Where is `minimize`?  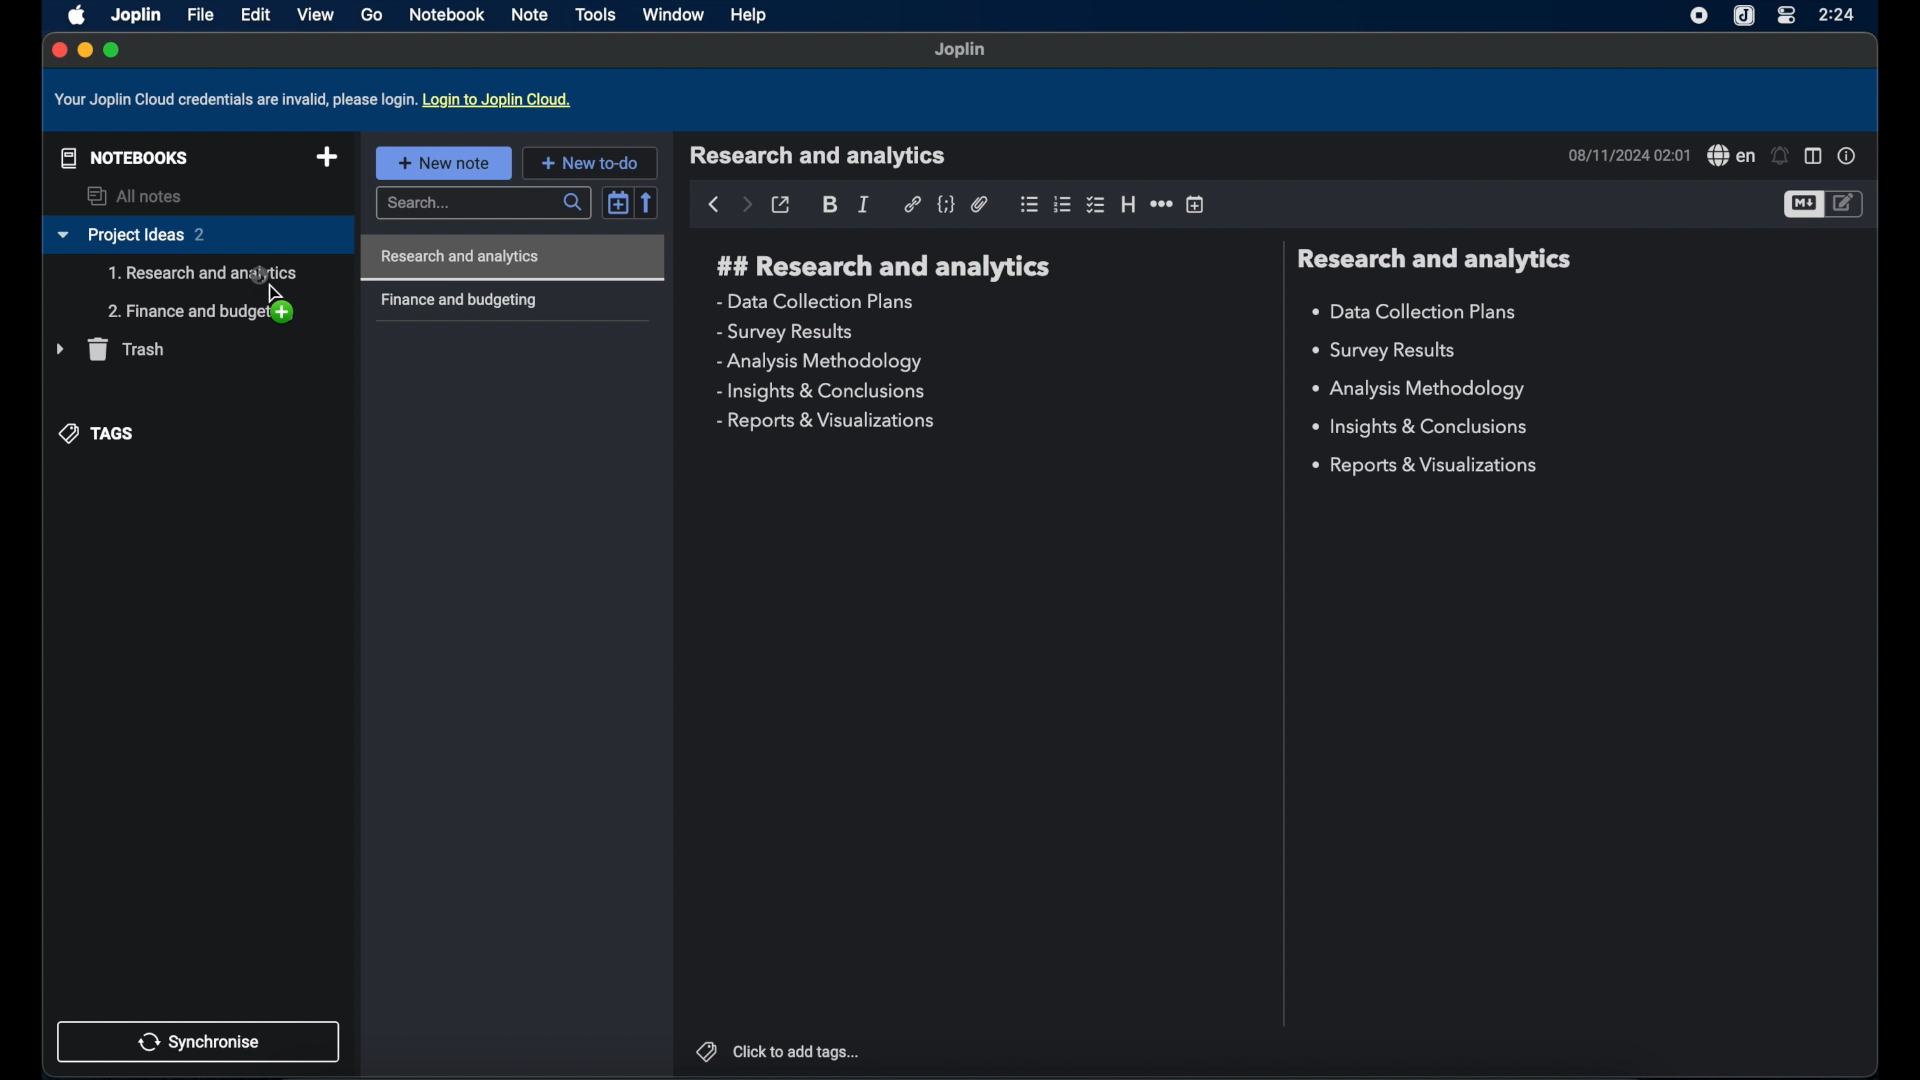 minimize is located at coordinates (84, 51).